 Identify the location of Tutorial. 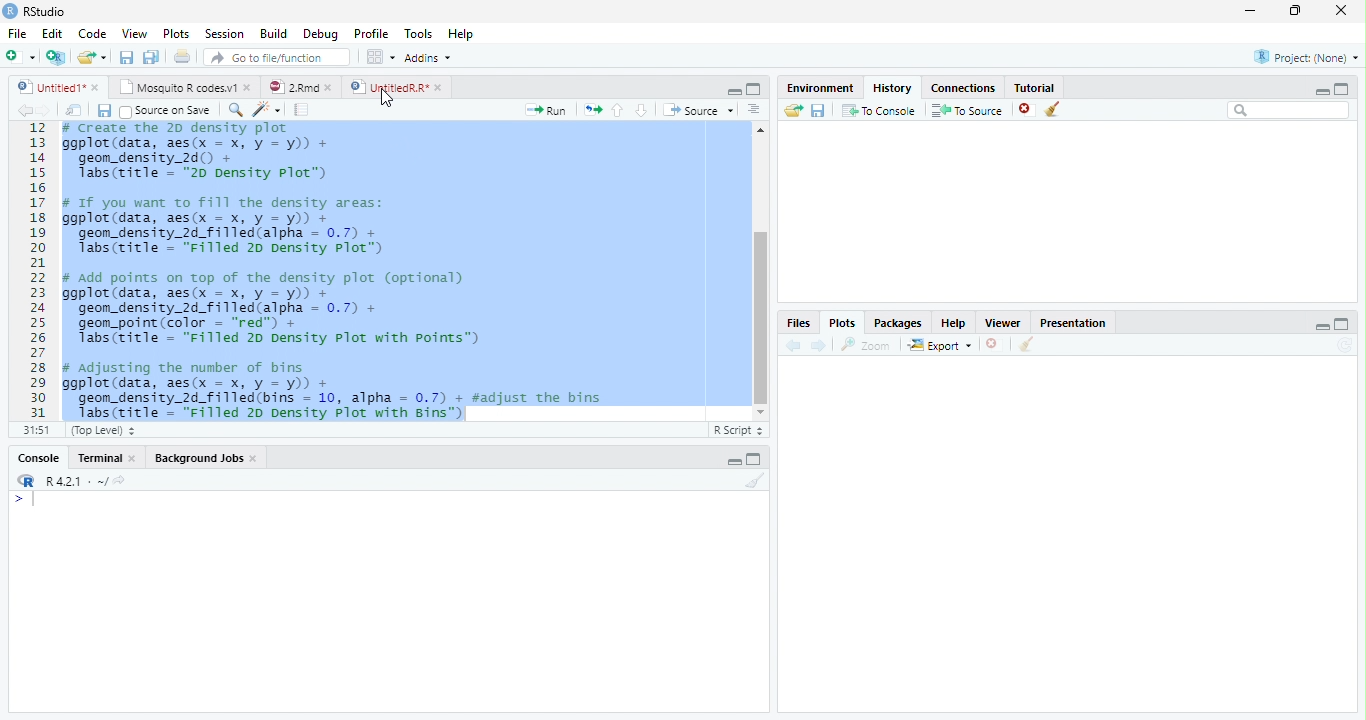
(1036, 87).